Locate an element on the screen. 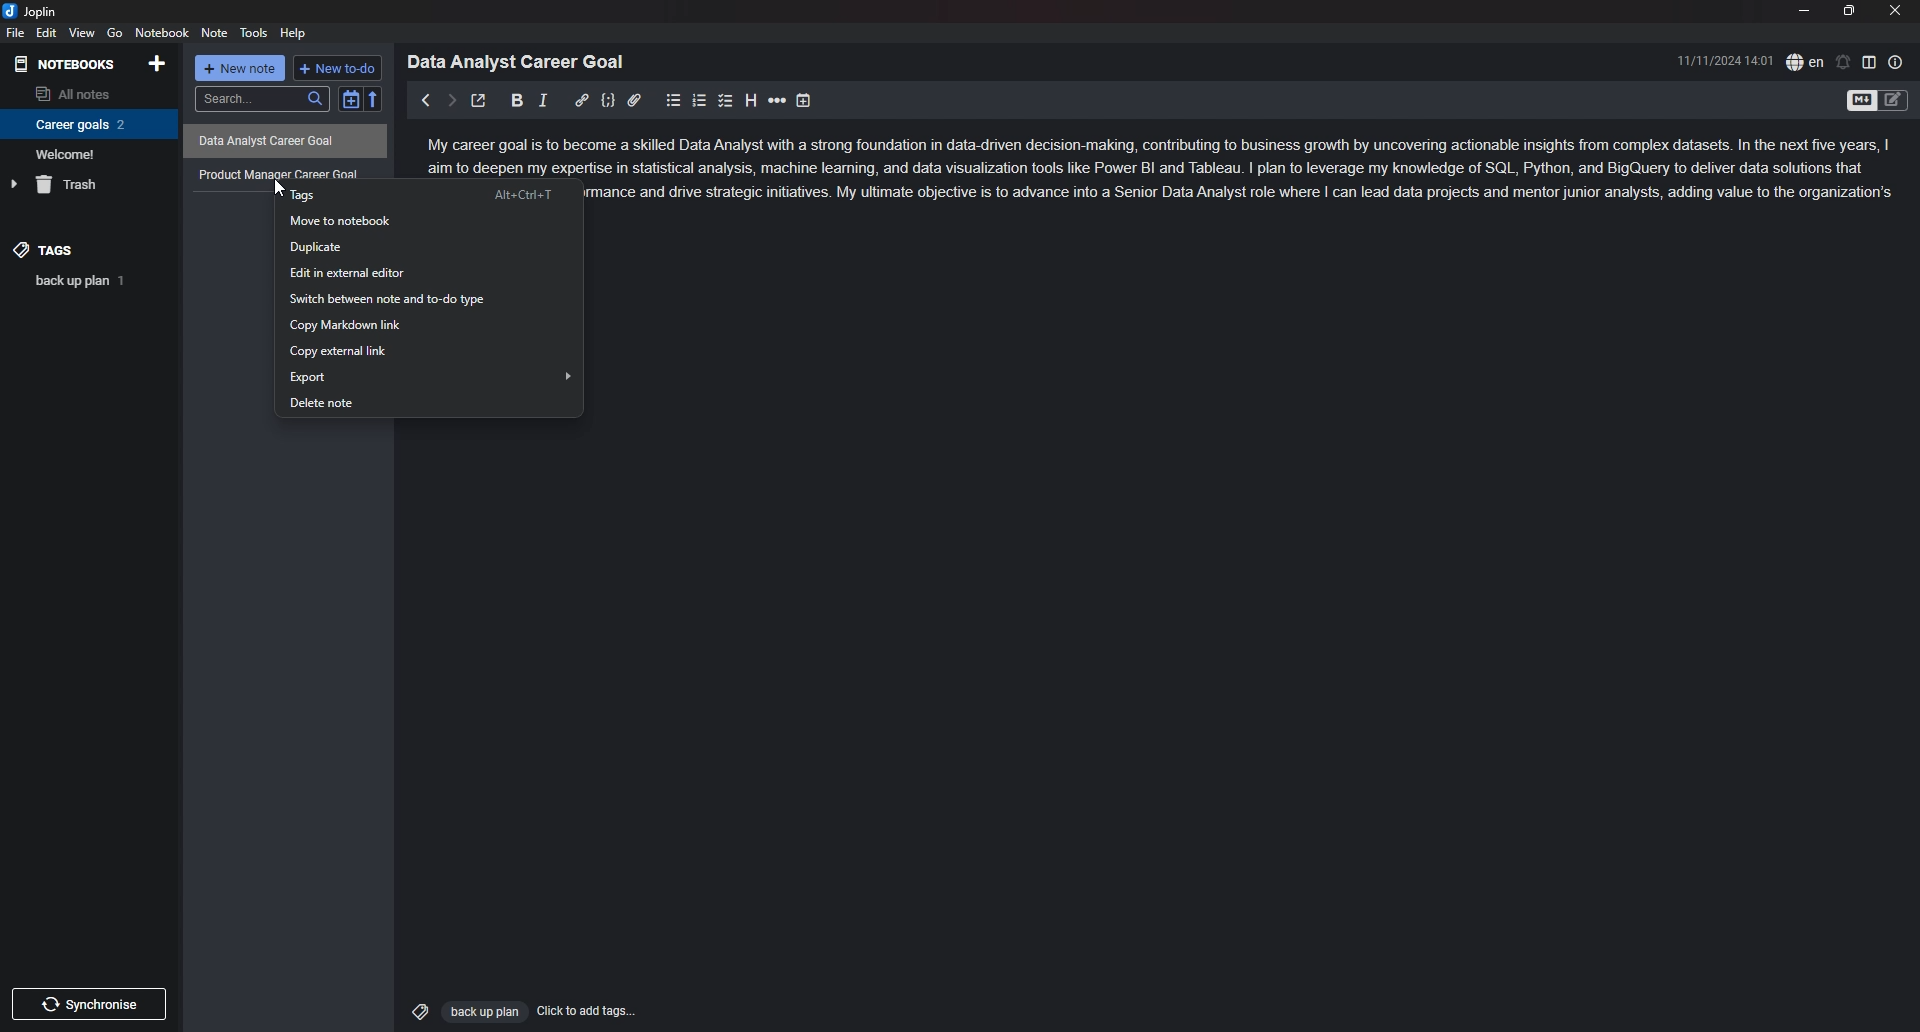 This screenshot has width=1920, height=1032. checkbox is located at coordinates (726, 101).